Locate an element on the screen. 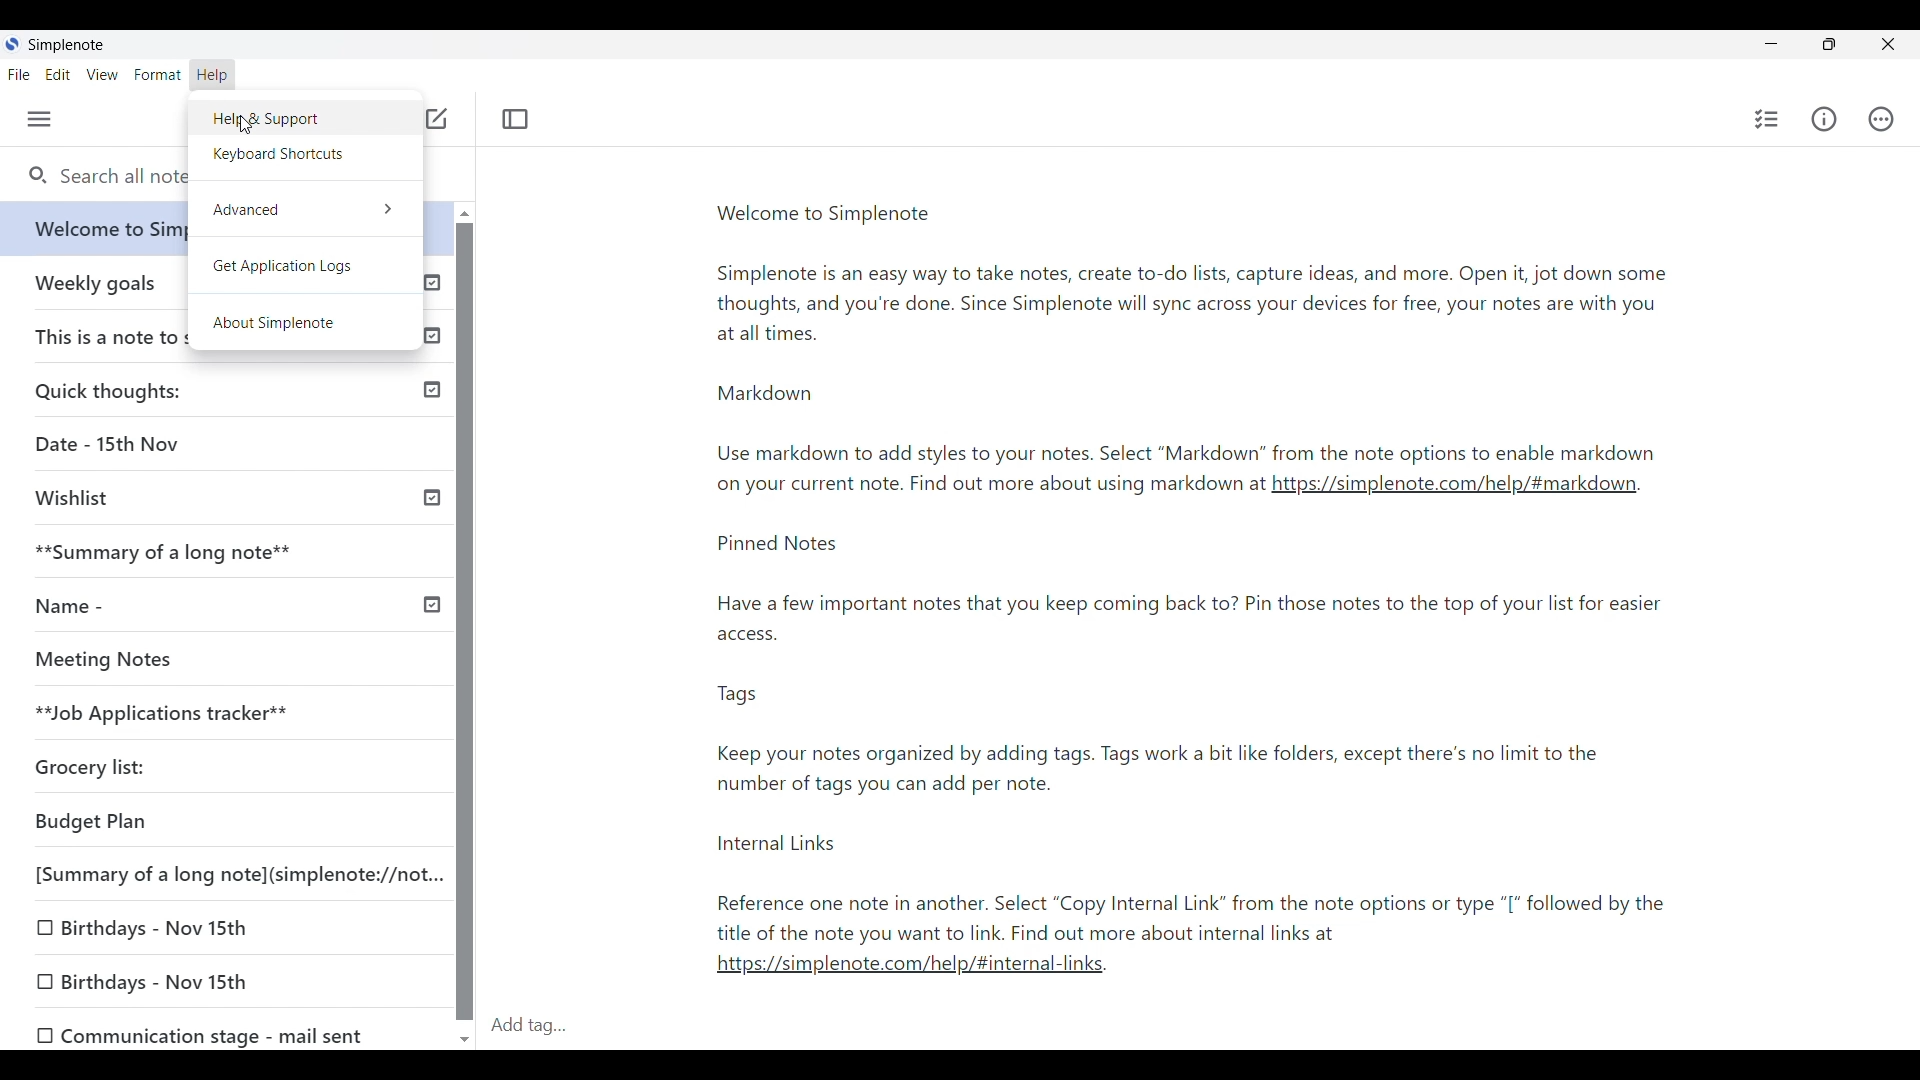  Help and support is located at coordinates (305, 119).